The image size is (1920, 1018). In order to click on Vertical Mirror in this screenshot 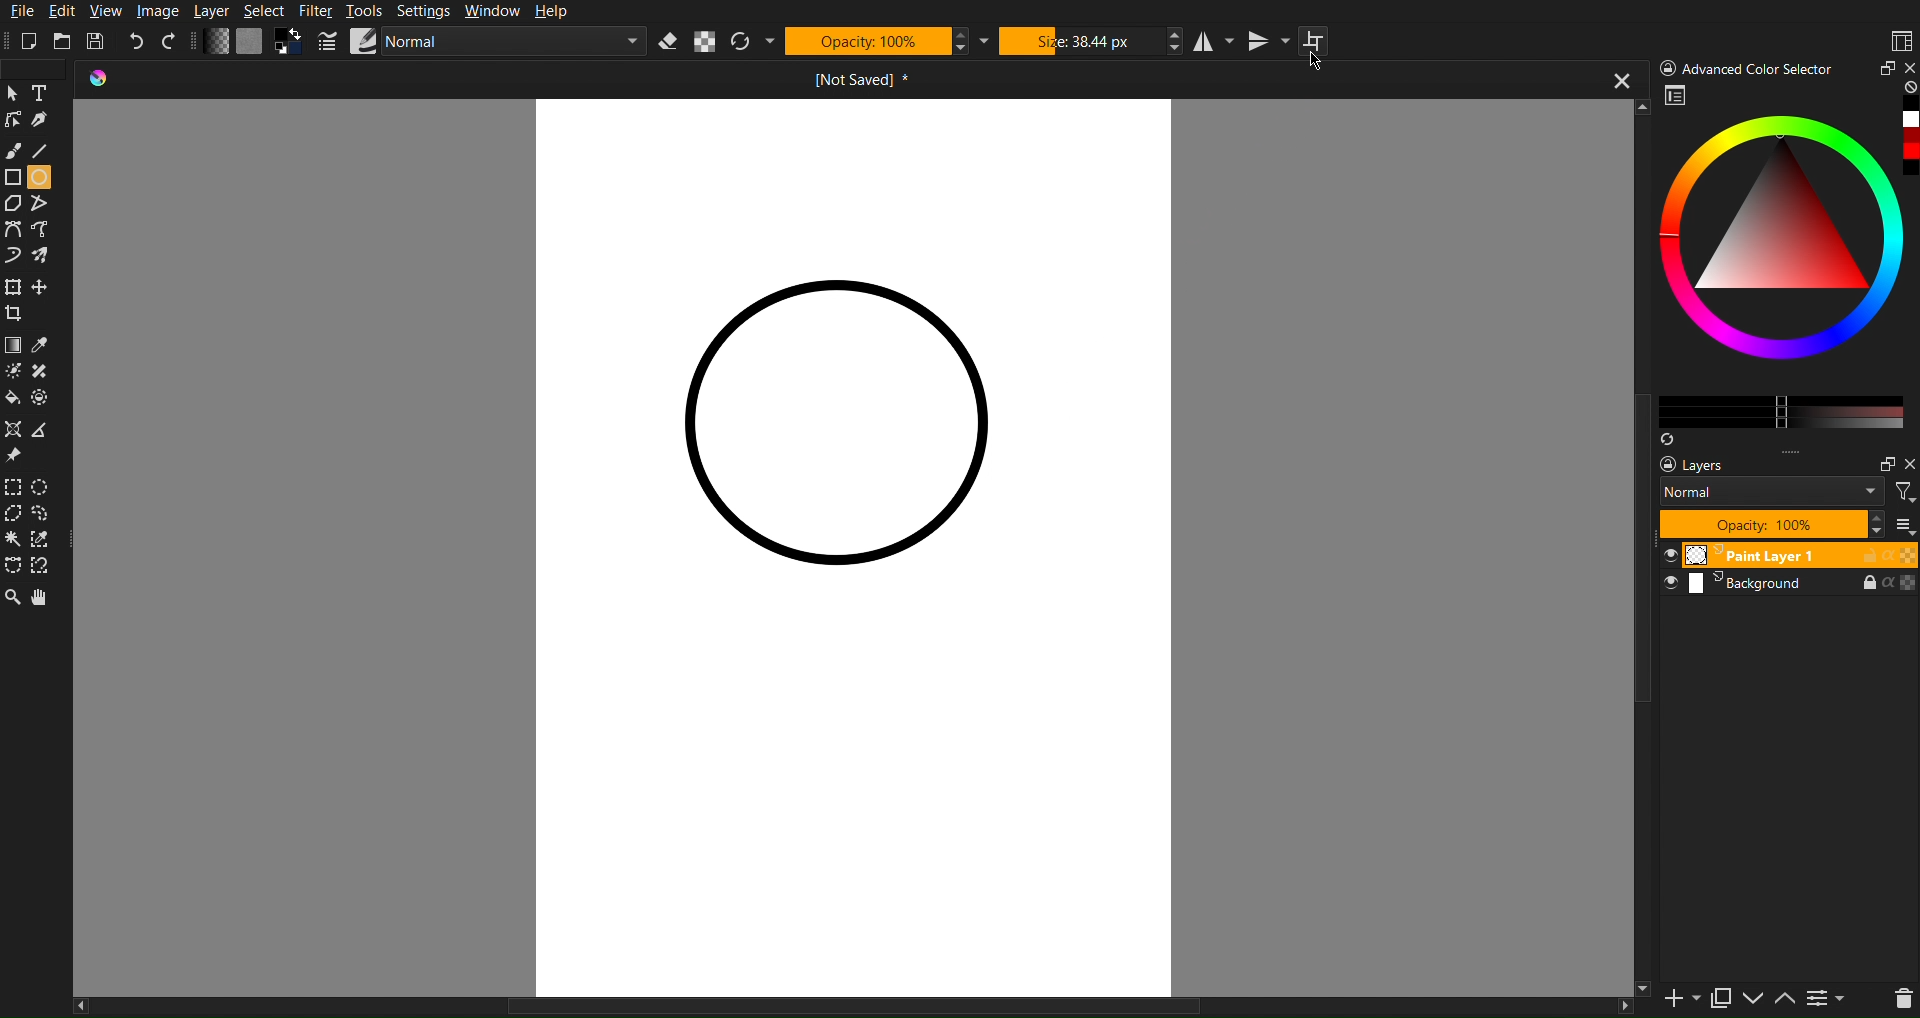, I will do `click(1267, 40)`.